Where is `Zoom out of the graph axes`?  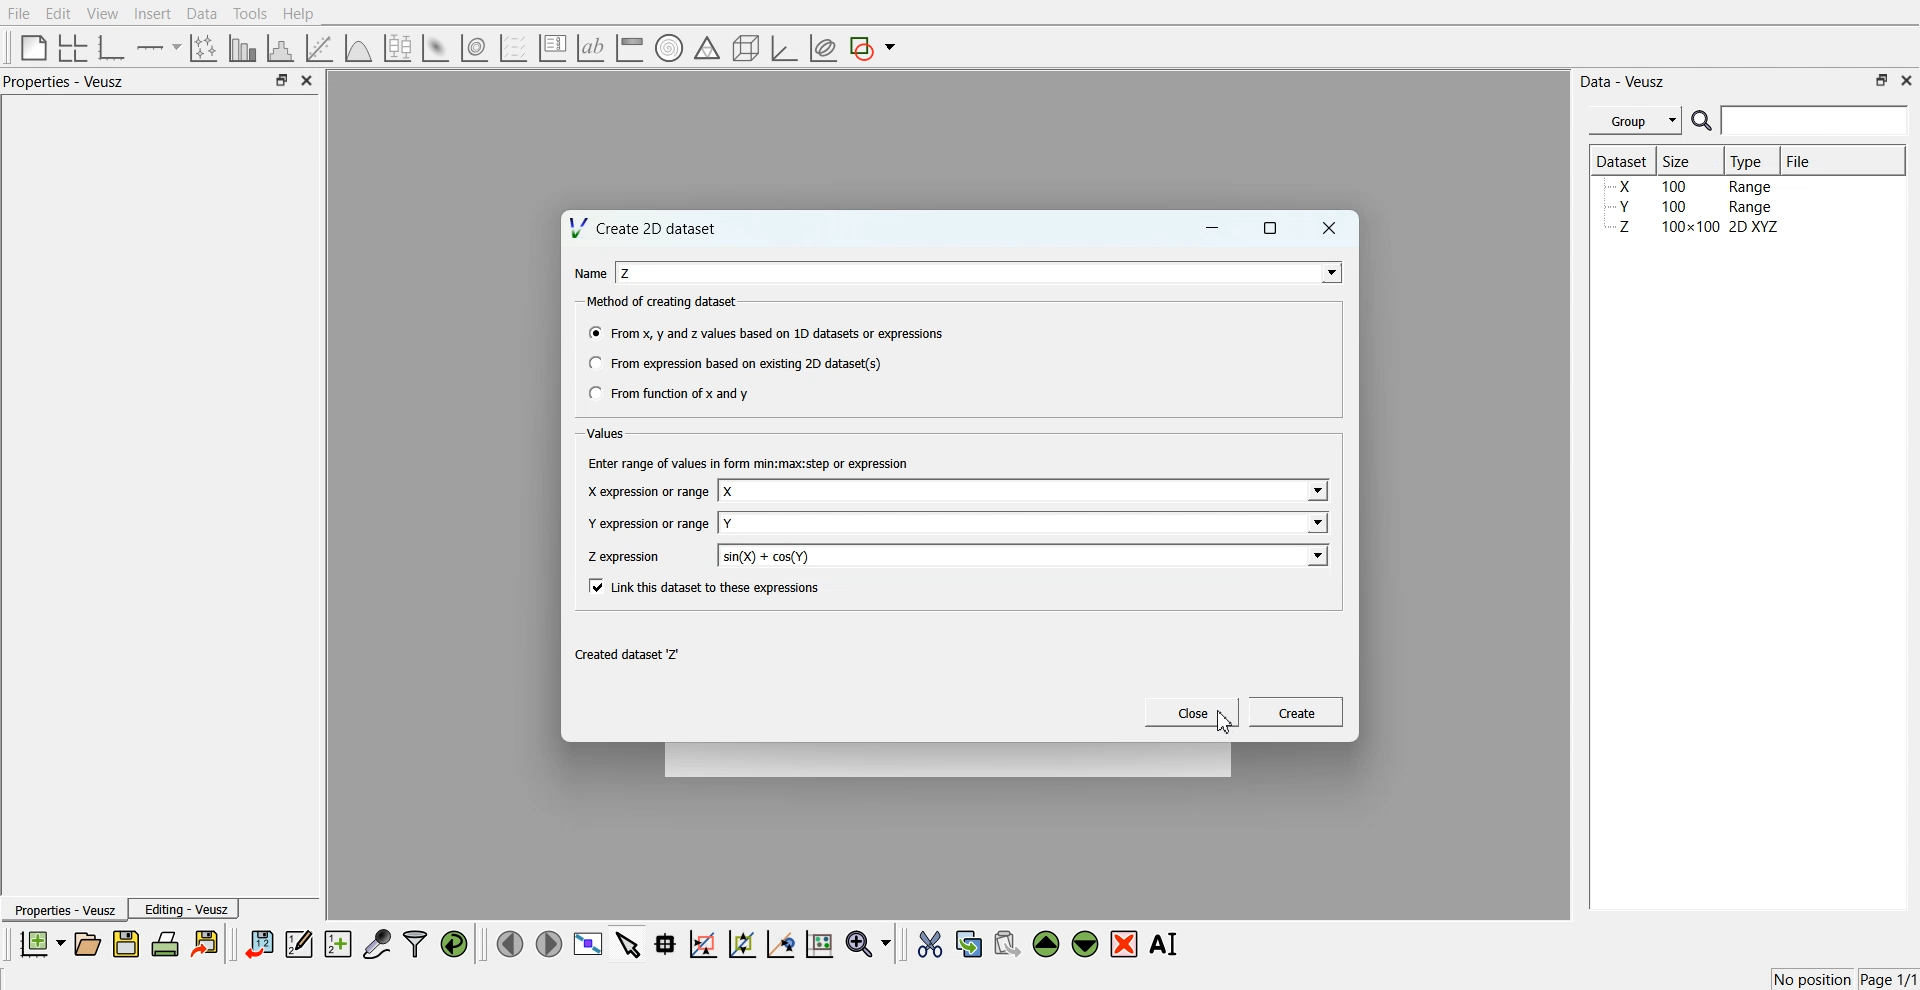
Zoom out of the graph axes is located at coordinates (742, 943).